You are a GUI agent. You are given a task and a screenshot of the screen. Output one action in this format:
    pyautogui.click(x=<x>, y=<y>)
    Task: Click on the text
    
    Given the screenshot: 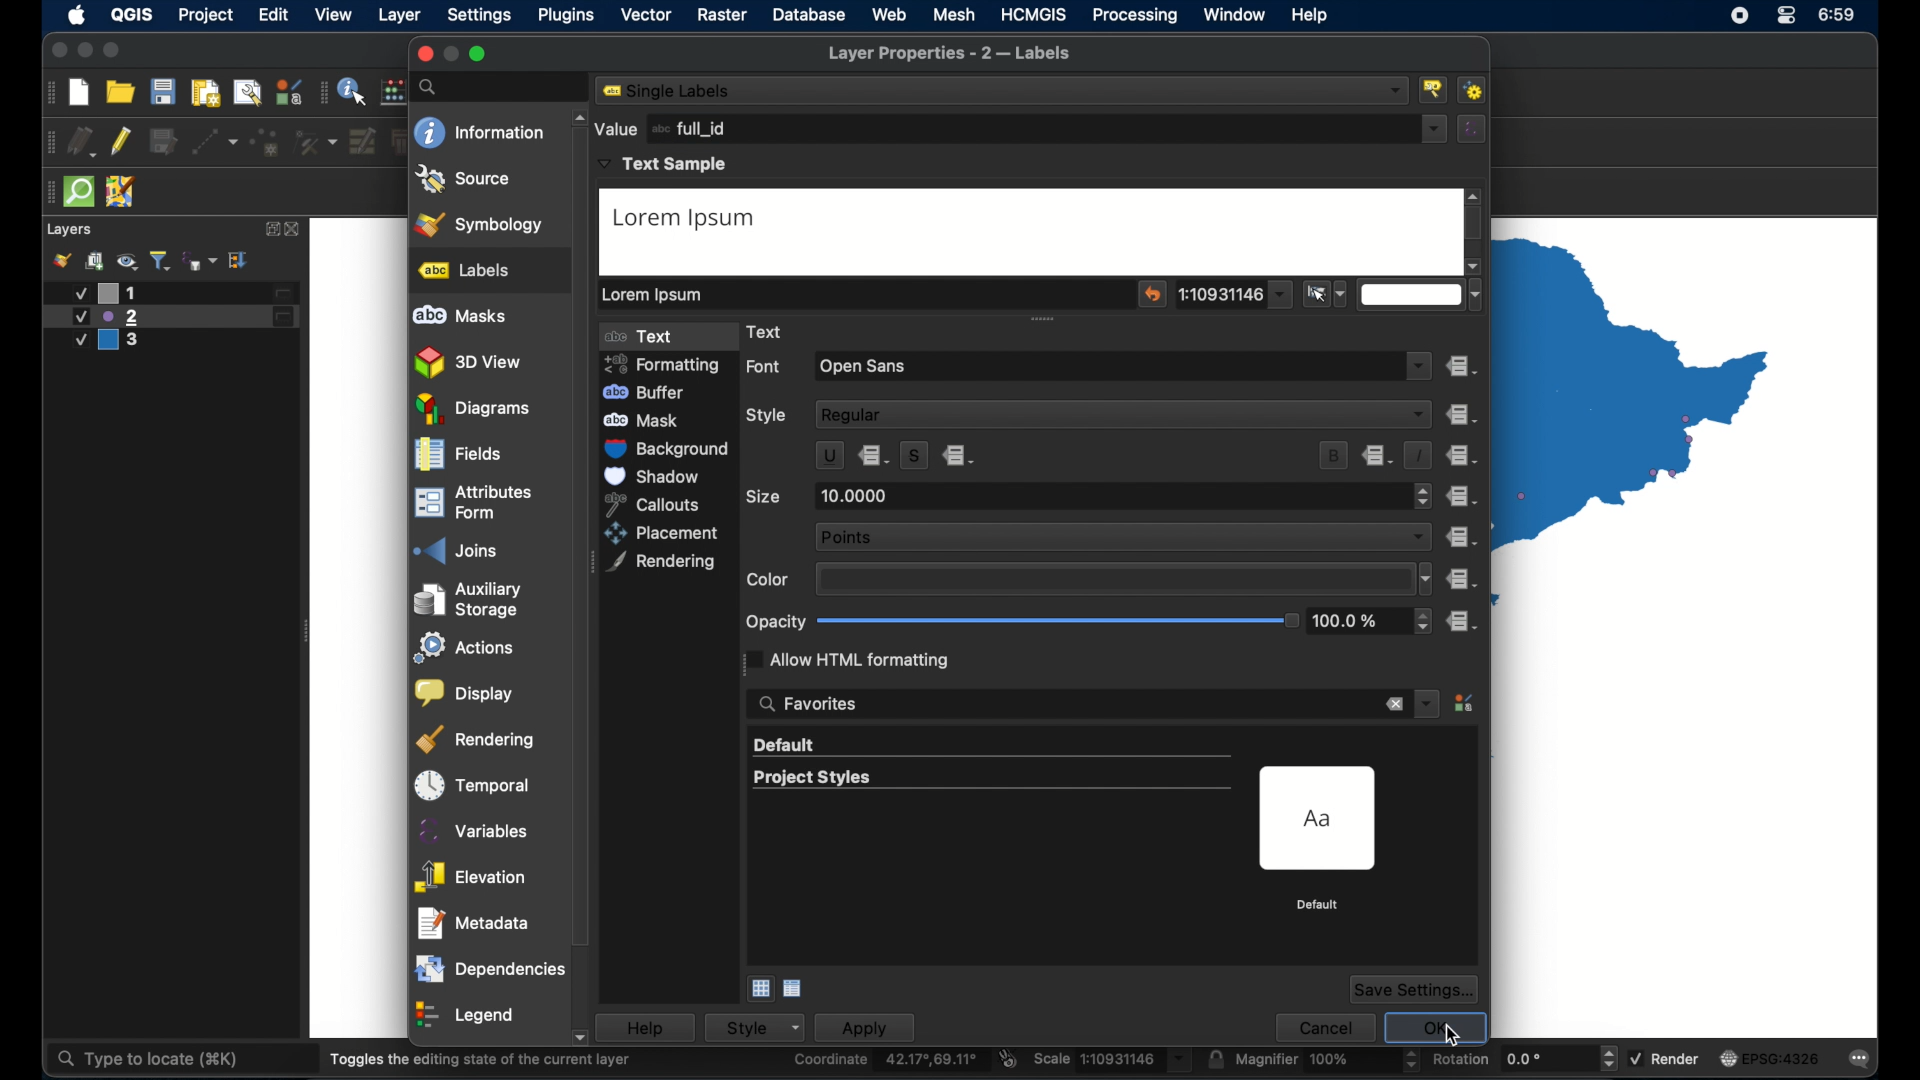 What is the action you would take?
    pyautogui.click(x=649, y=337)
    